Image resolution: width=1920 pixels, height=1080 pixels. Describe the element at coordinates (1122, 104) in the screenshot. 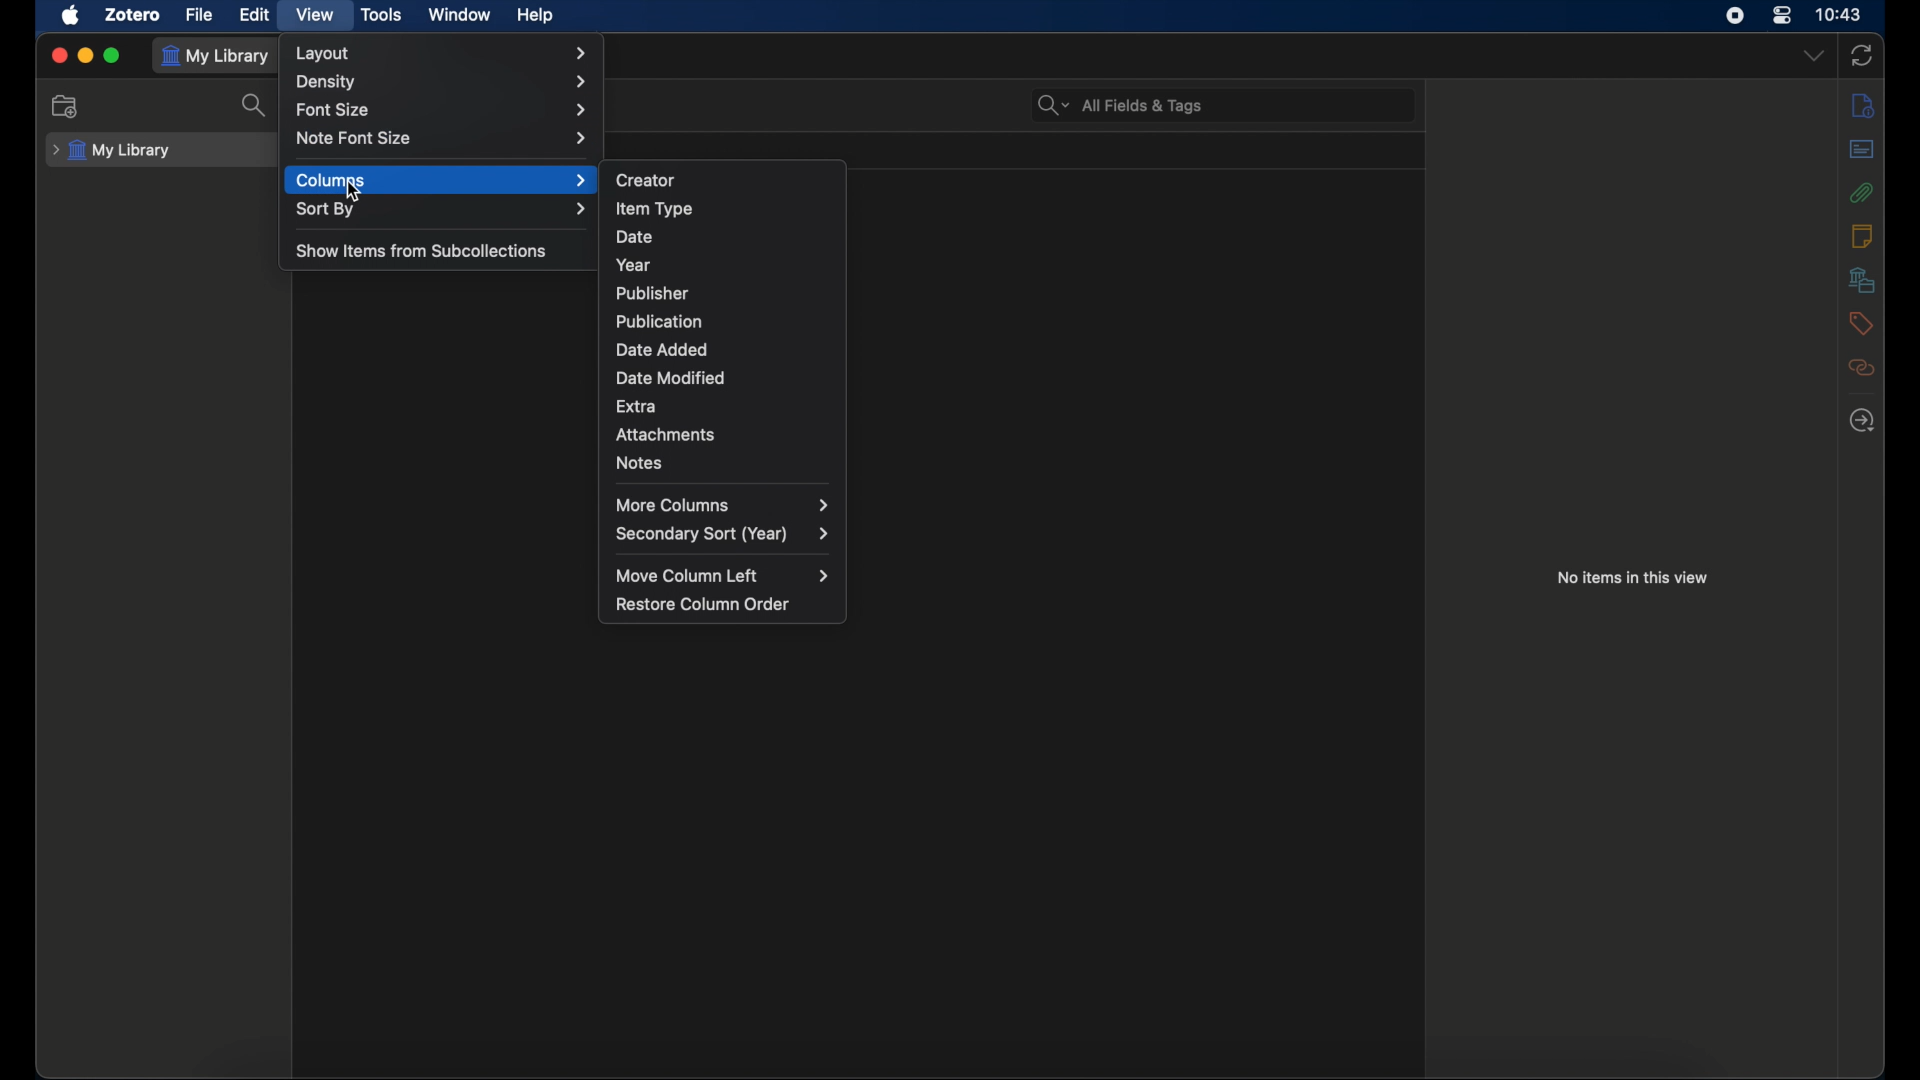

I see `all fields & tags` at that location.